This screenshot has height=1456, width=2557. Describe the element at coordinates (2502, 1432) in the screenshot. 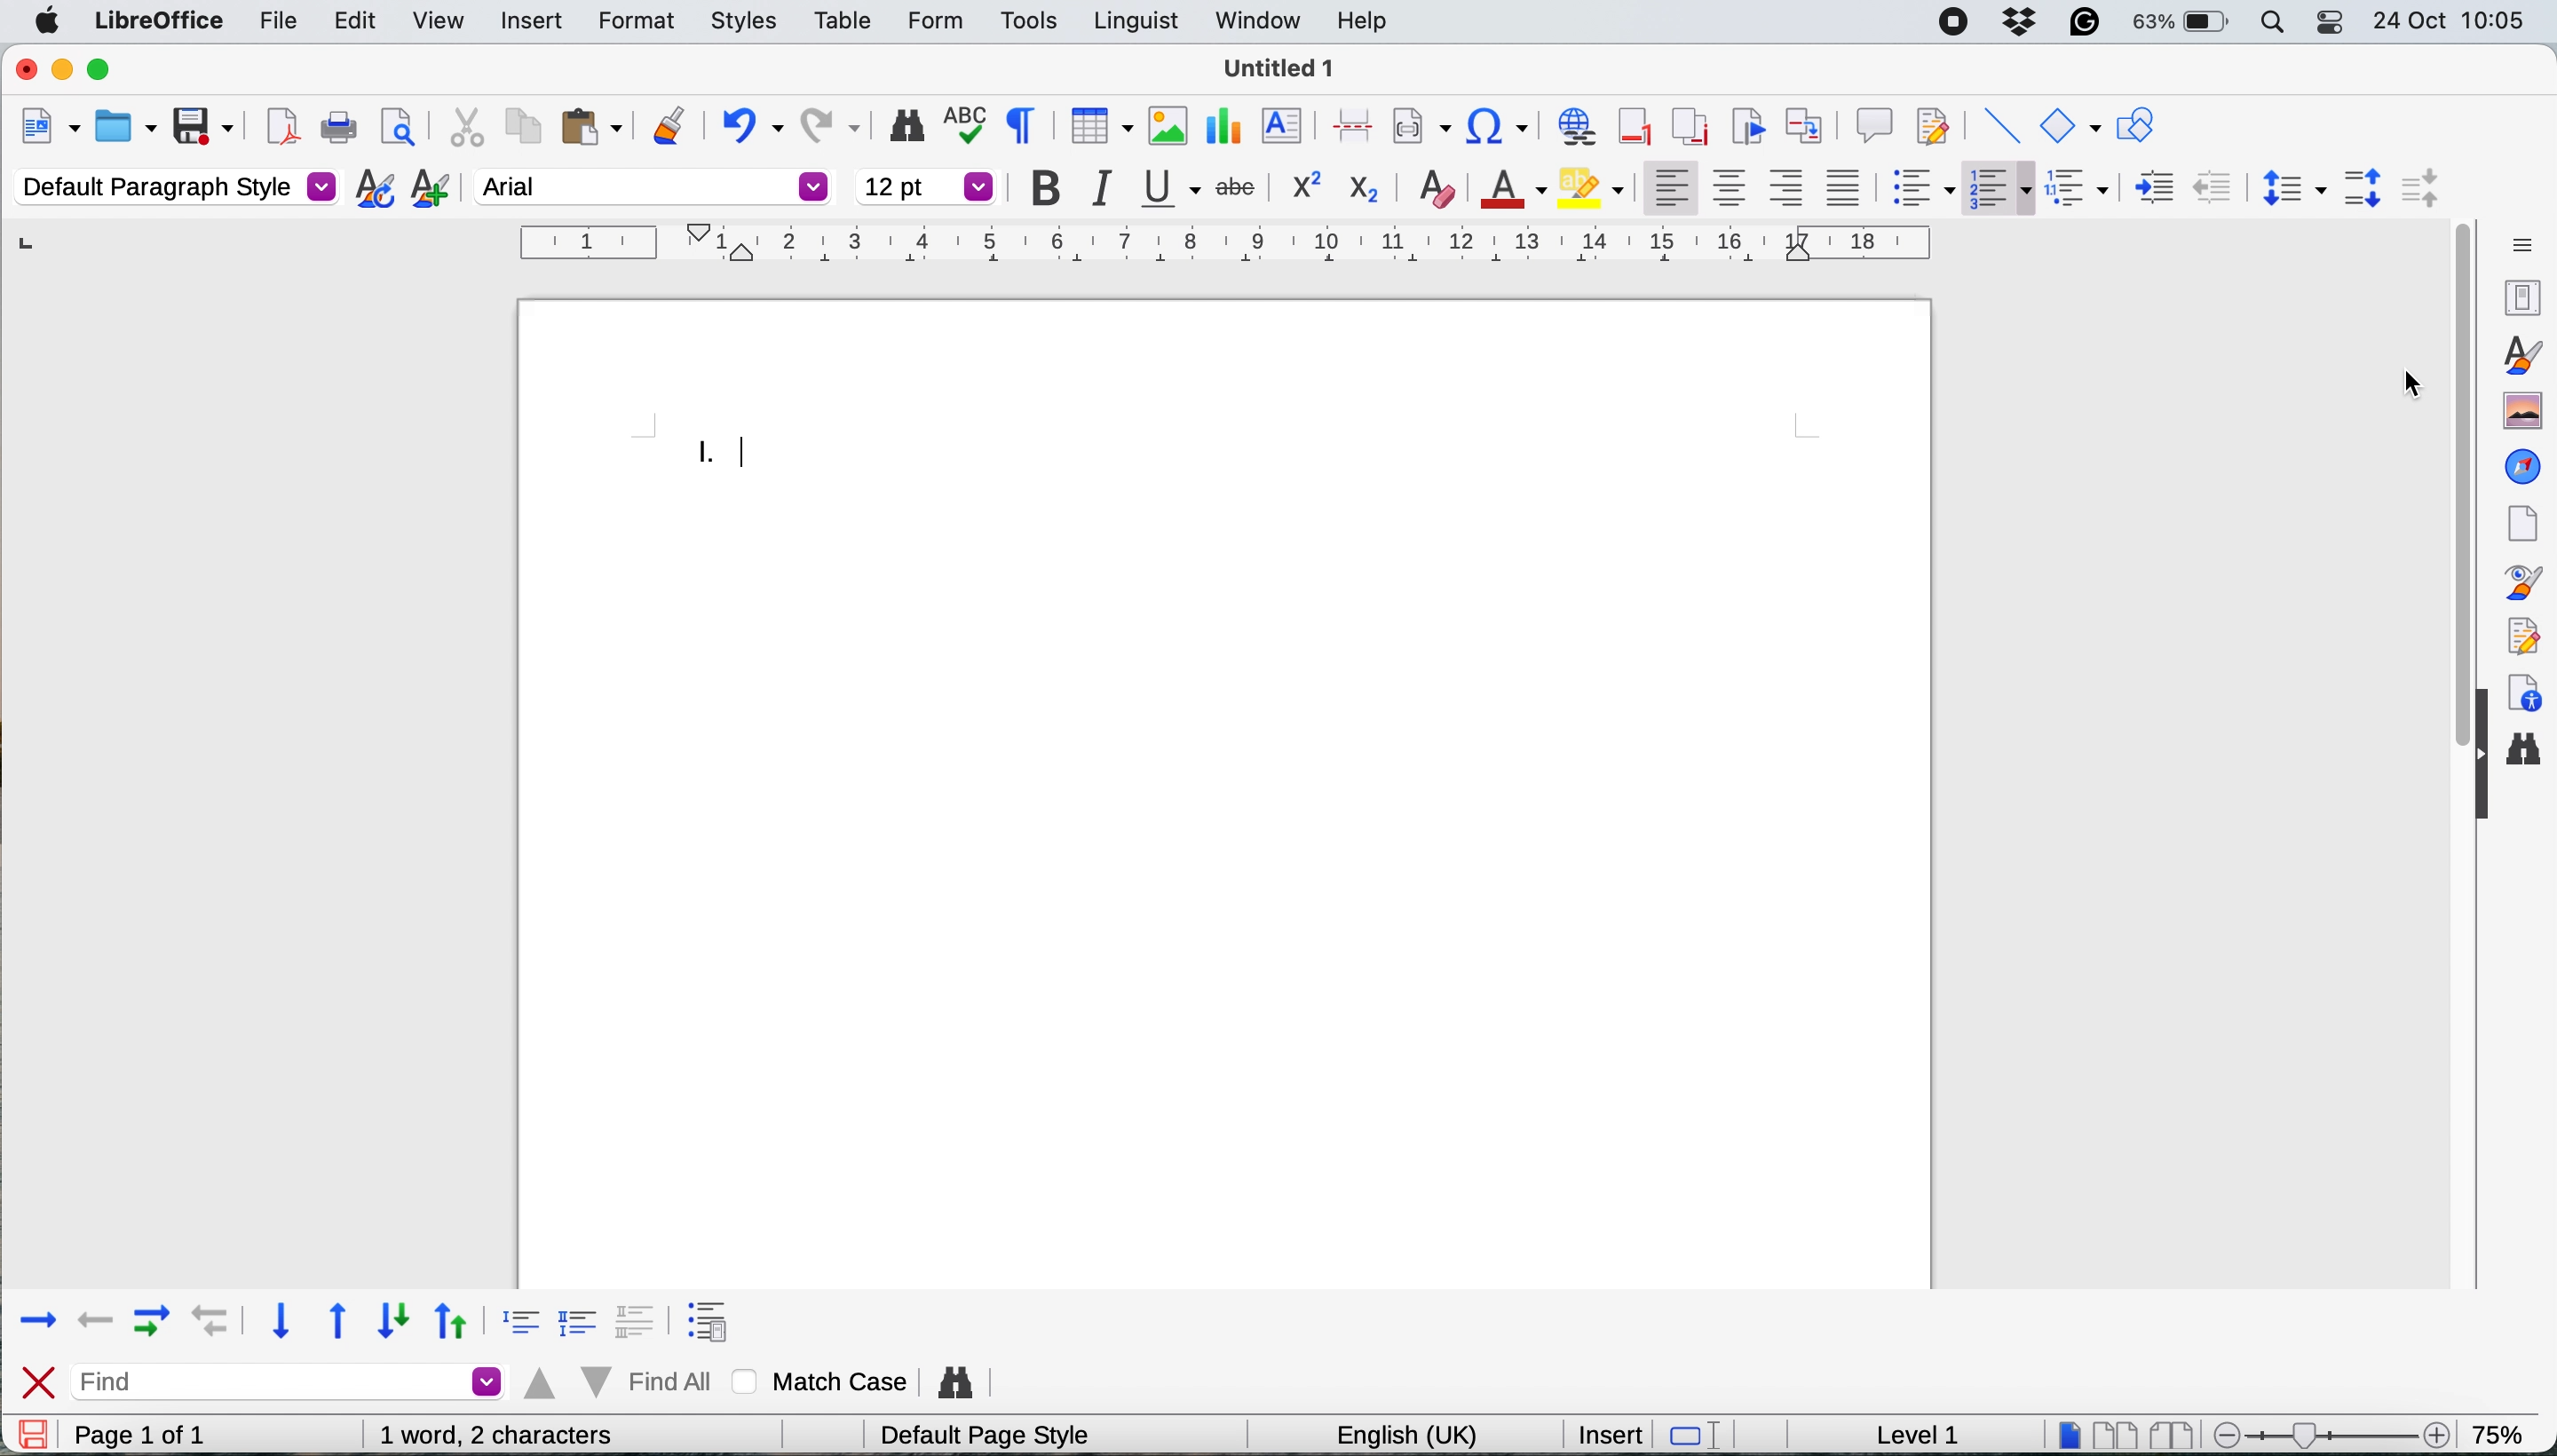

I see `75%` at that location.